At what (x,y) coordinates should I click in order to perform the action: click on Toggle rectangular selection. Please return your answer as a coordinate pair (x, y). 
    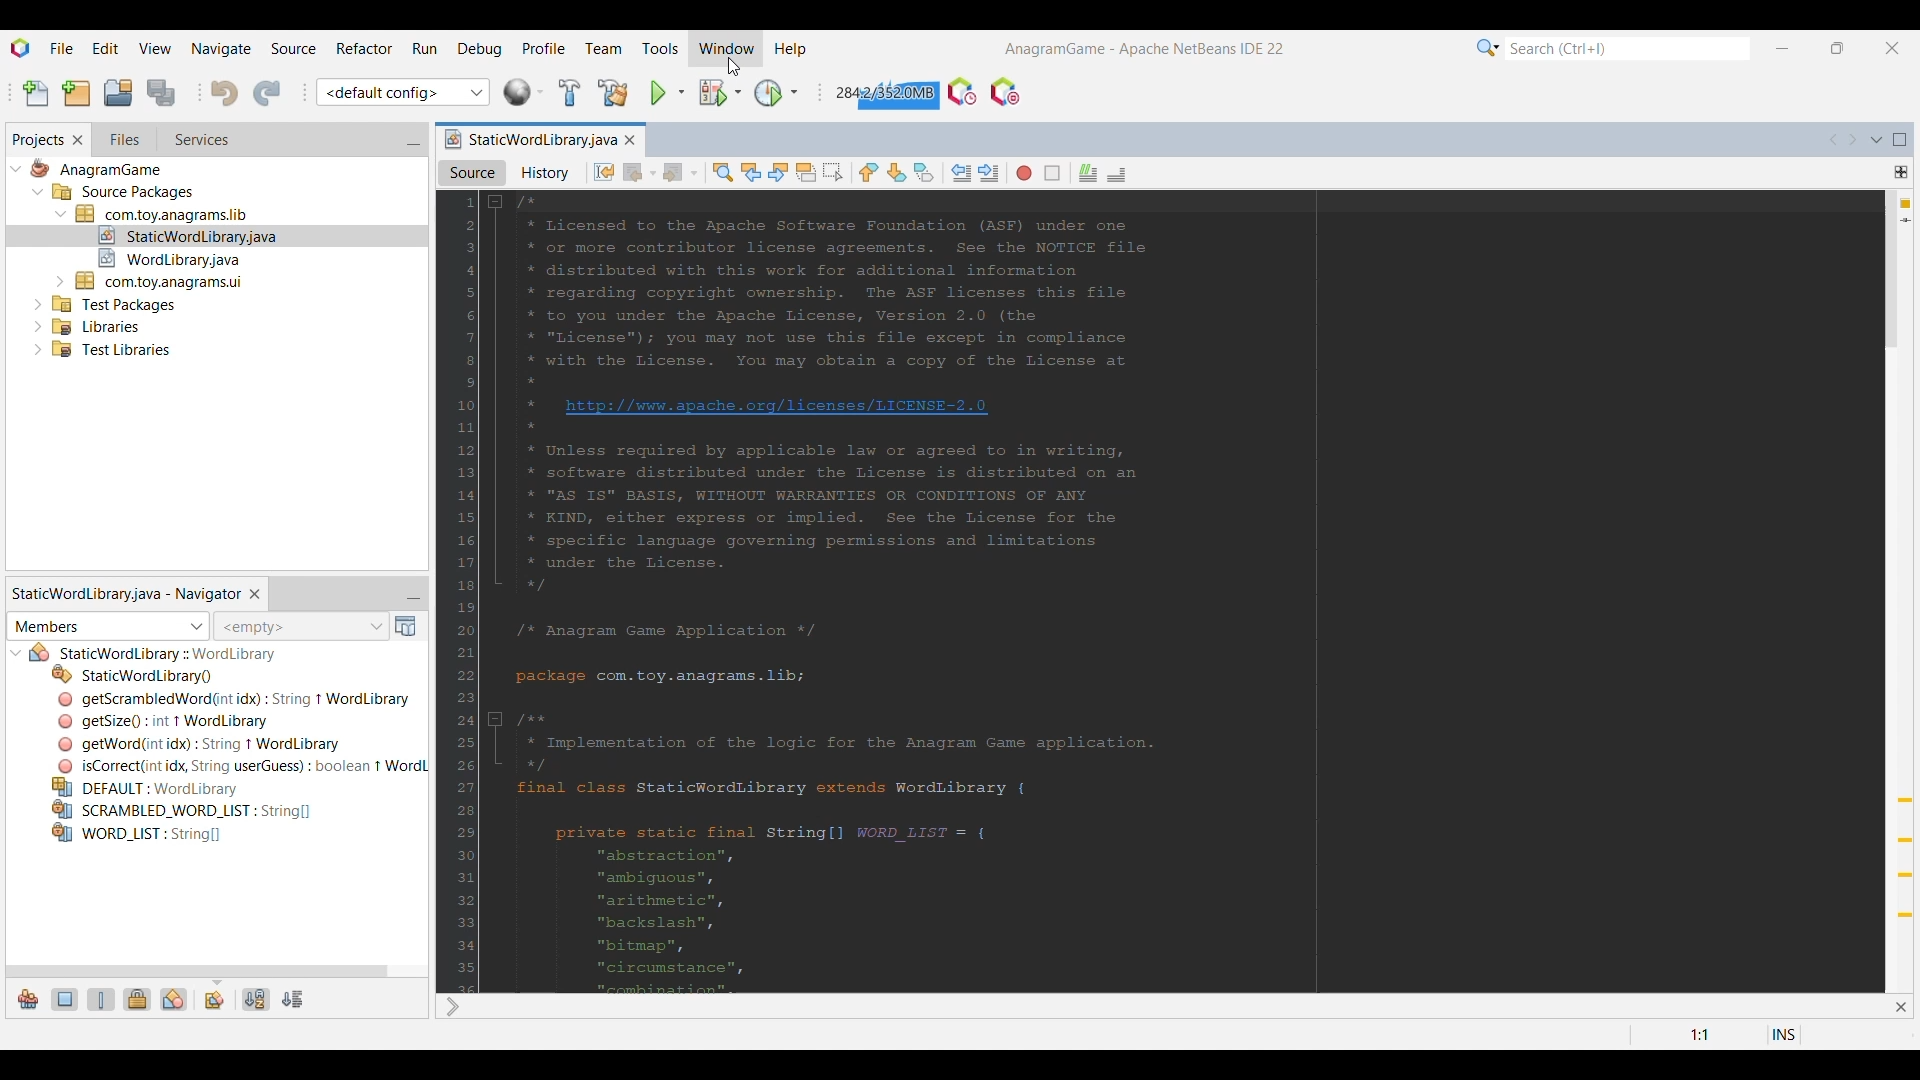
    Looking at the image, I should click on (833, 172).